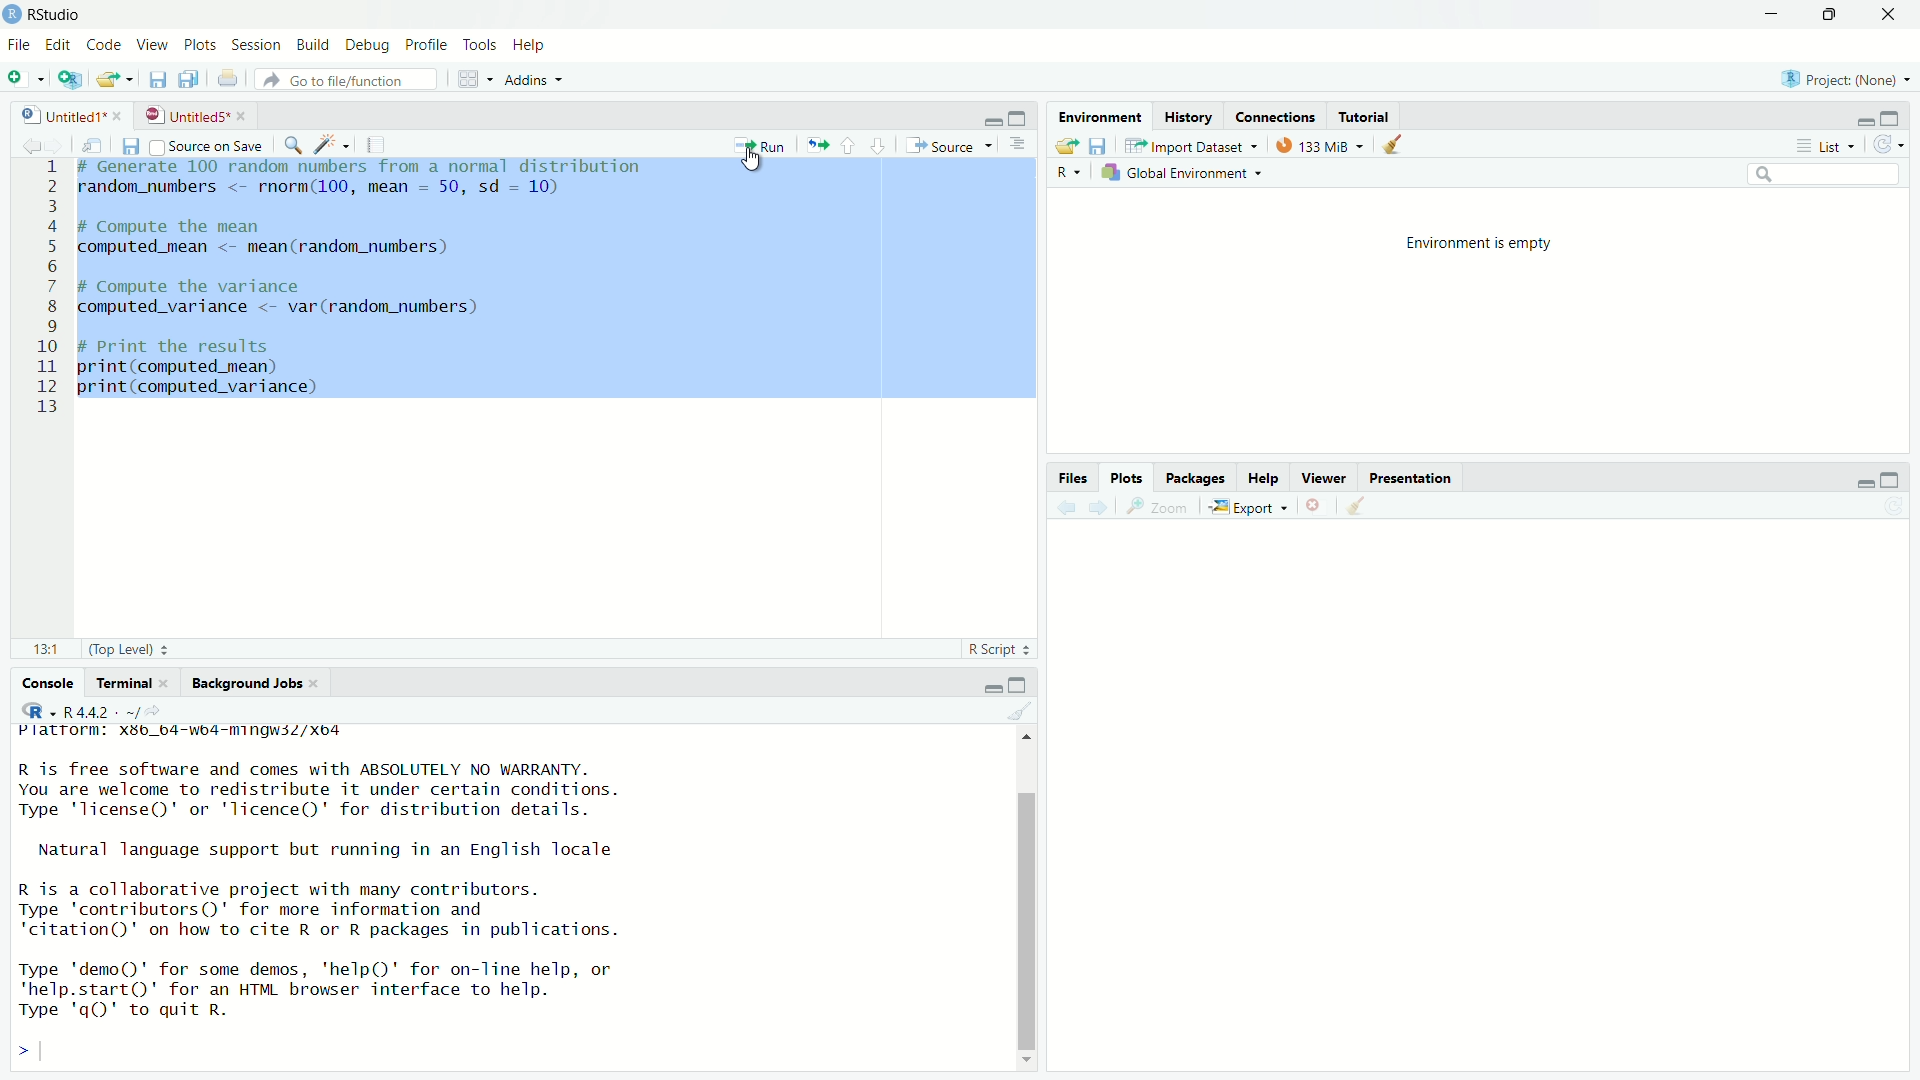 The height and width of the screenshot is (1080, 1920). Describe the element at coordinates (230, 80) in the screenshot. I see `print the current file` at that location.